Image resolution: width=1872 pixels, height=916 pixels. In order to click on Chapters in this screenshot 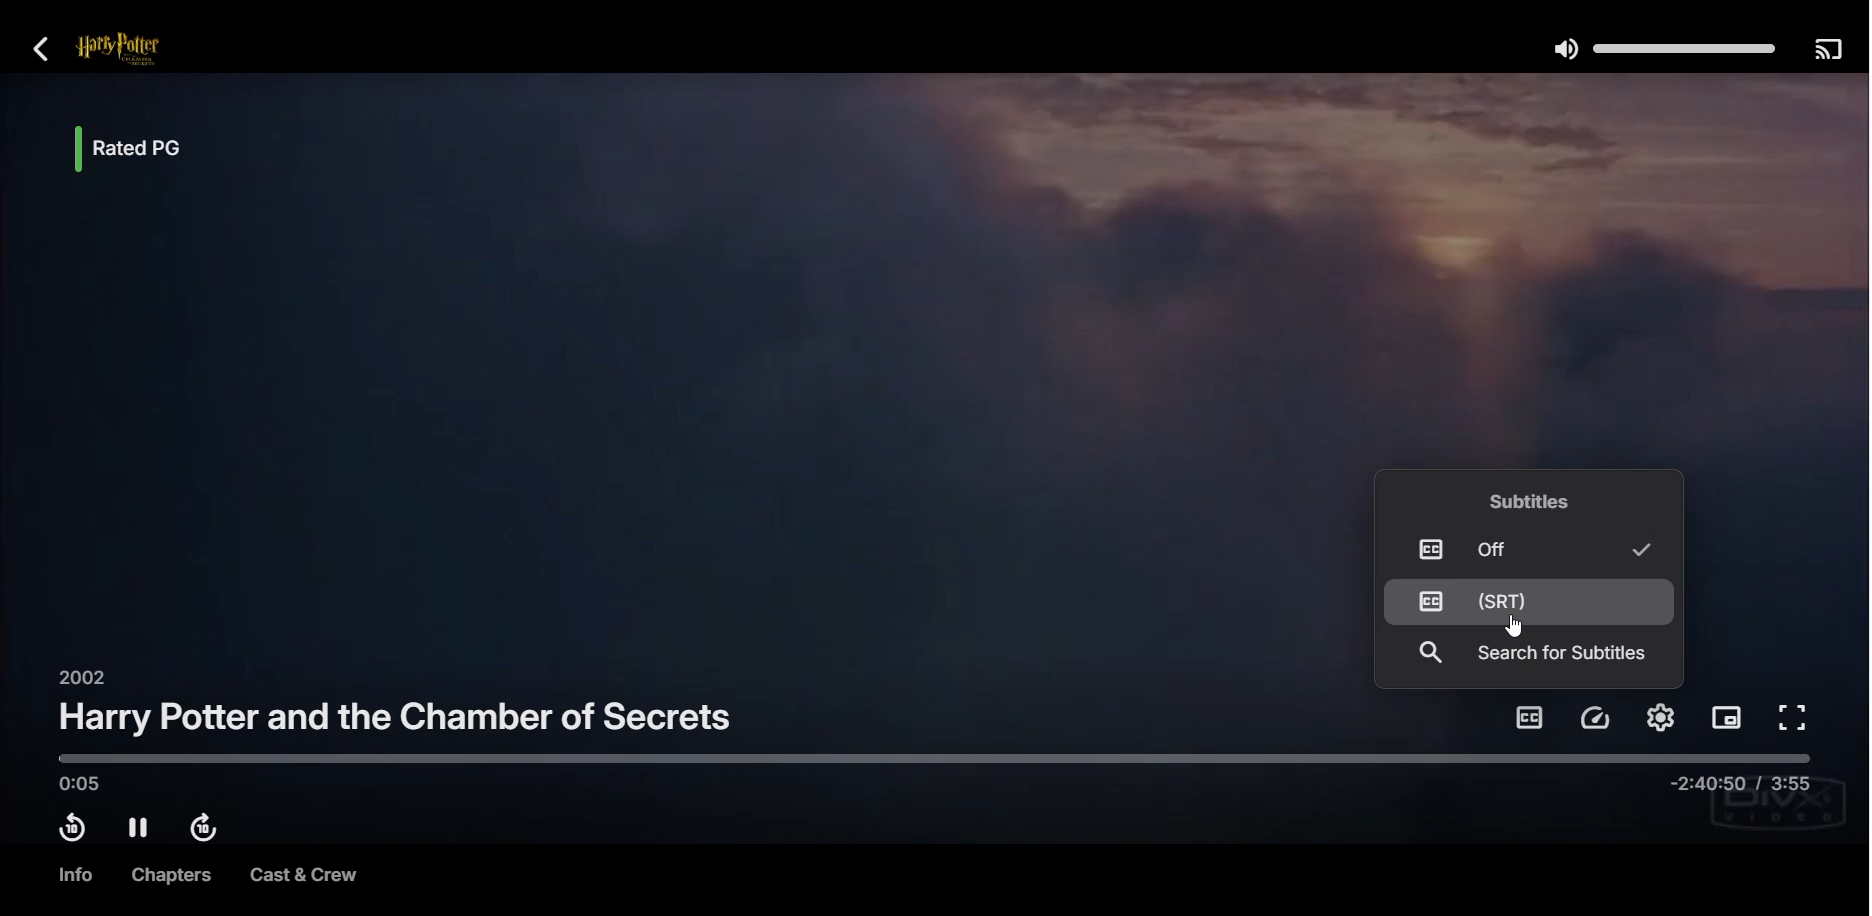, I will do `click(166, 875)`.